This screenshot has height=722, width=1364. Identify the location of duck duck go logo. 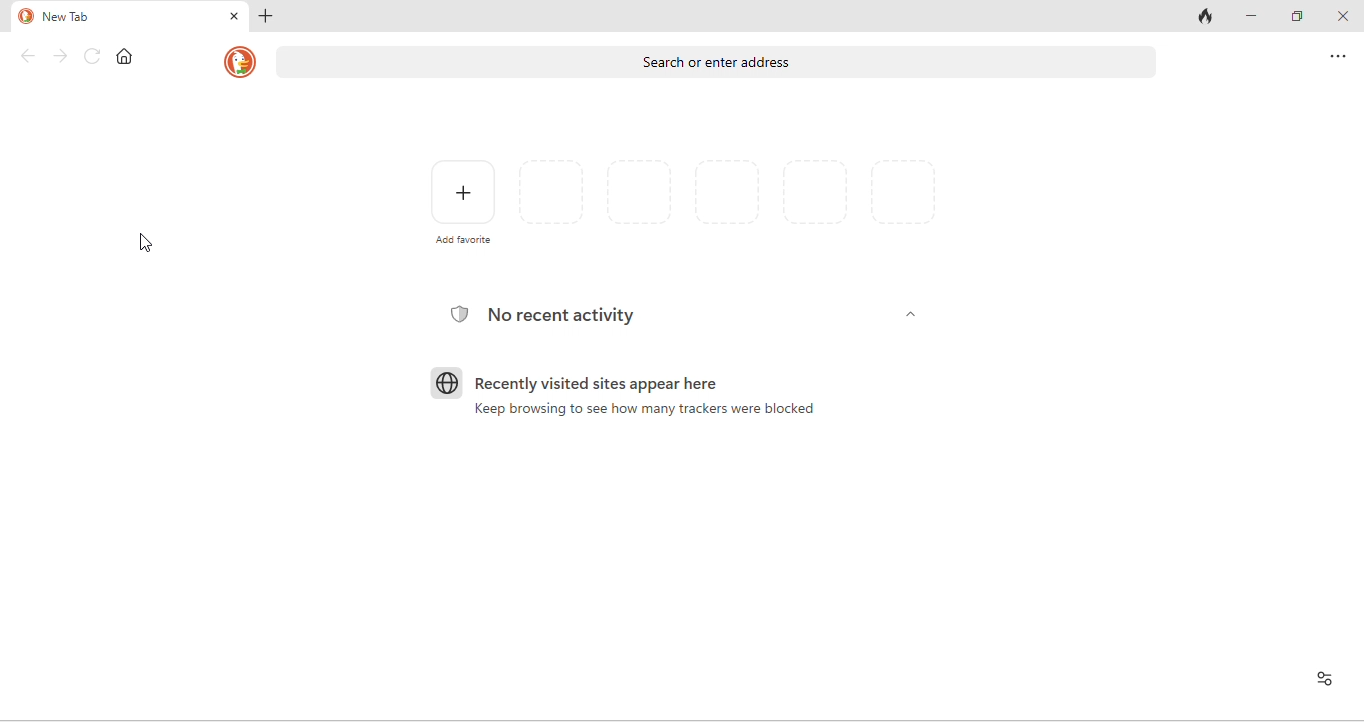
(25, 17).